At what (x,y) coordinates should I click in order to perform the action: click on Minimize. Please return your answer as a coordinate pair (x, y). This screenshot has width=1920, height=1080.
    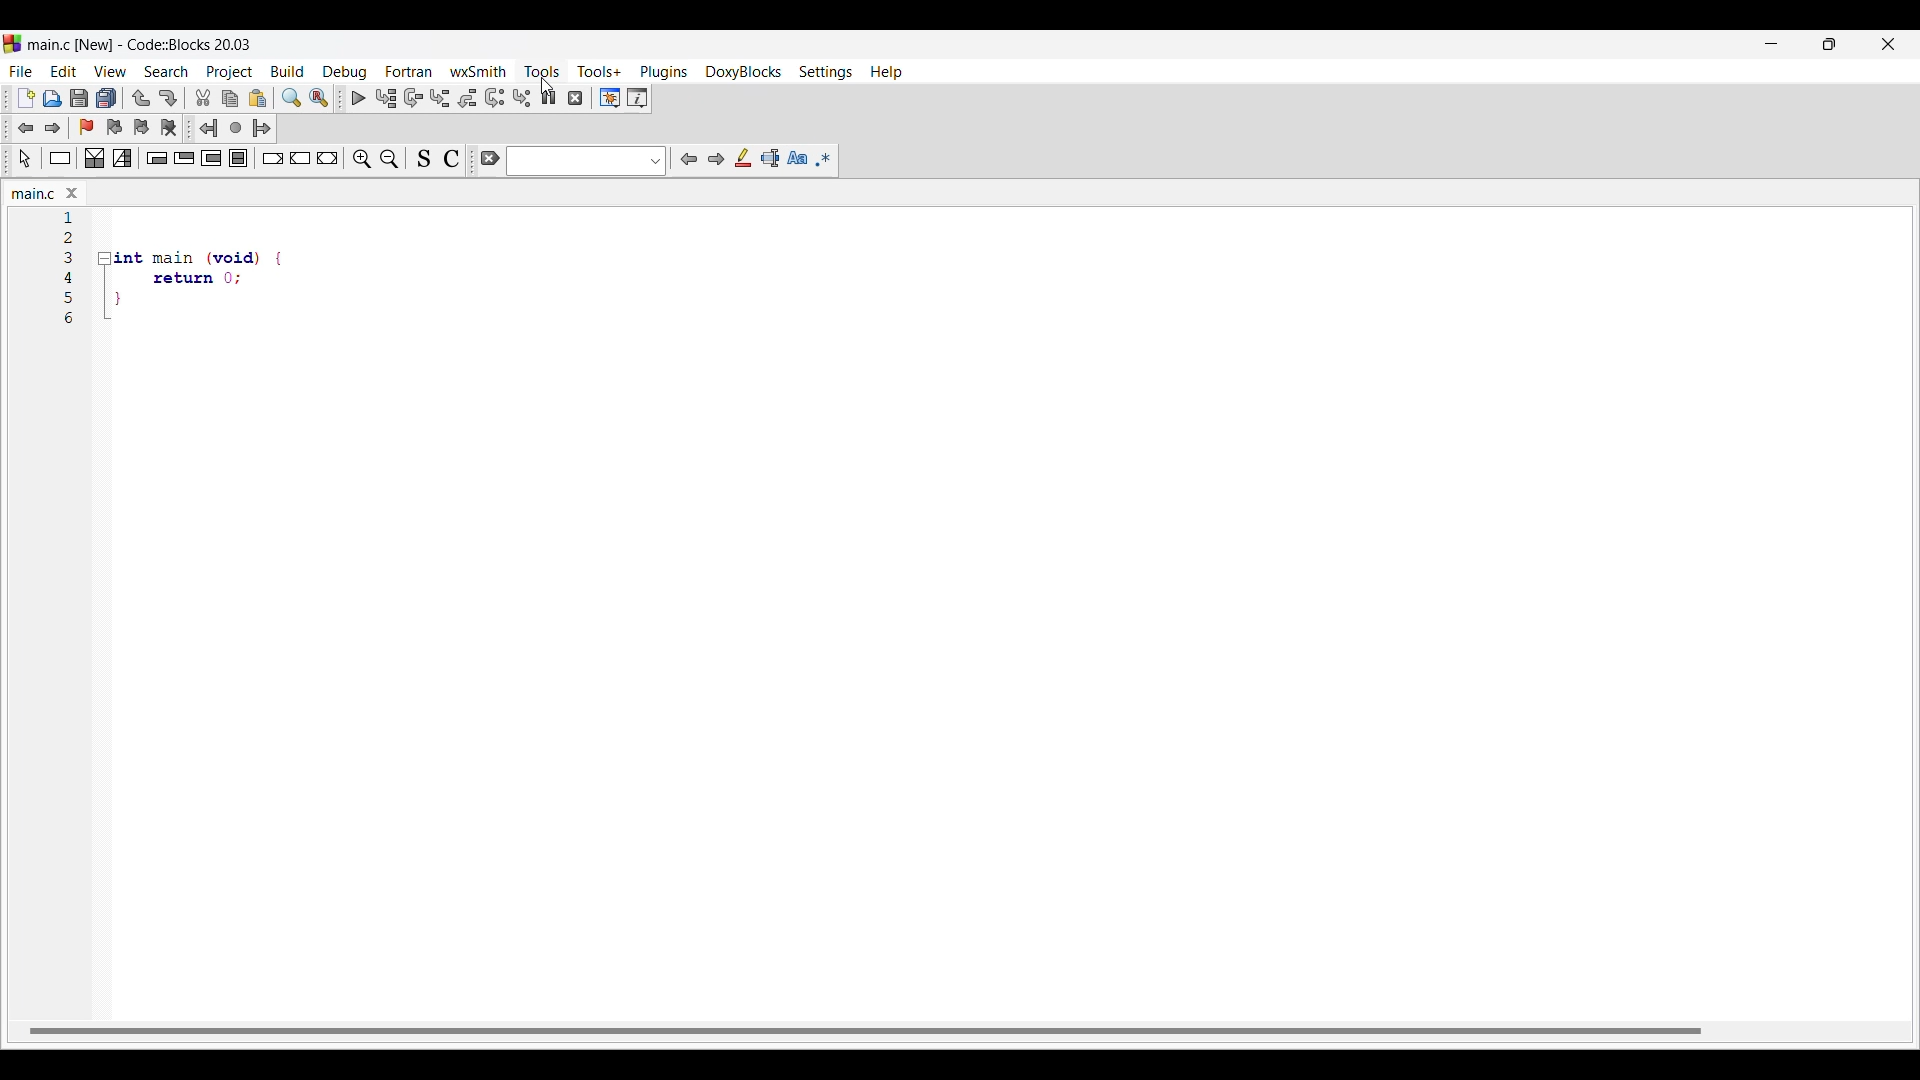
    Looking at the image, I should click on (1772, 44).